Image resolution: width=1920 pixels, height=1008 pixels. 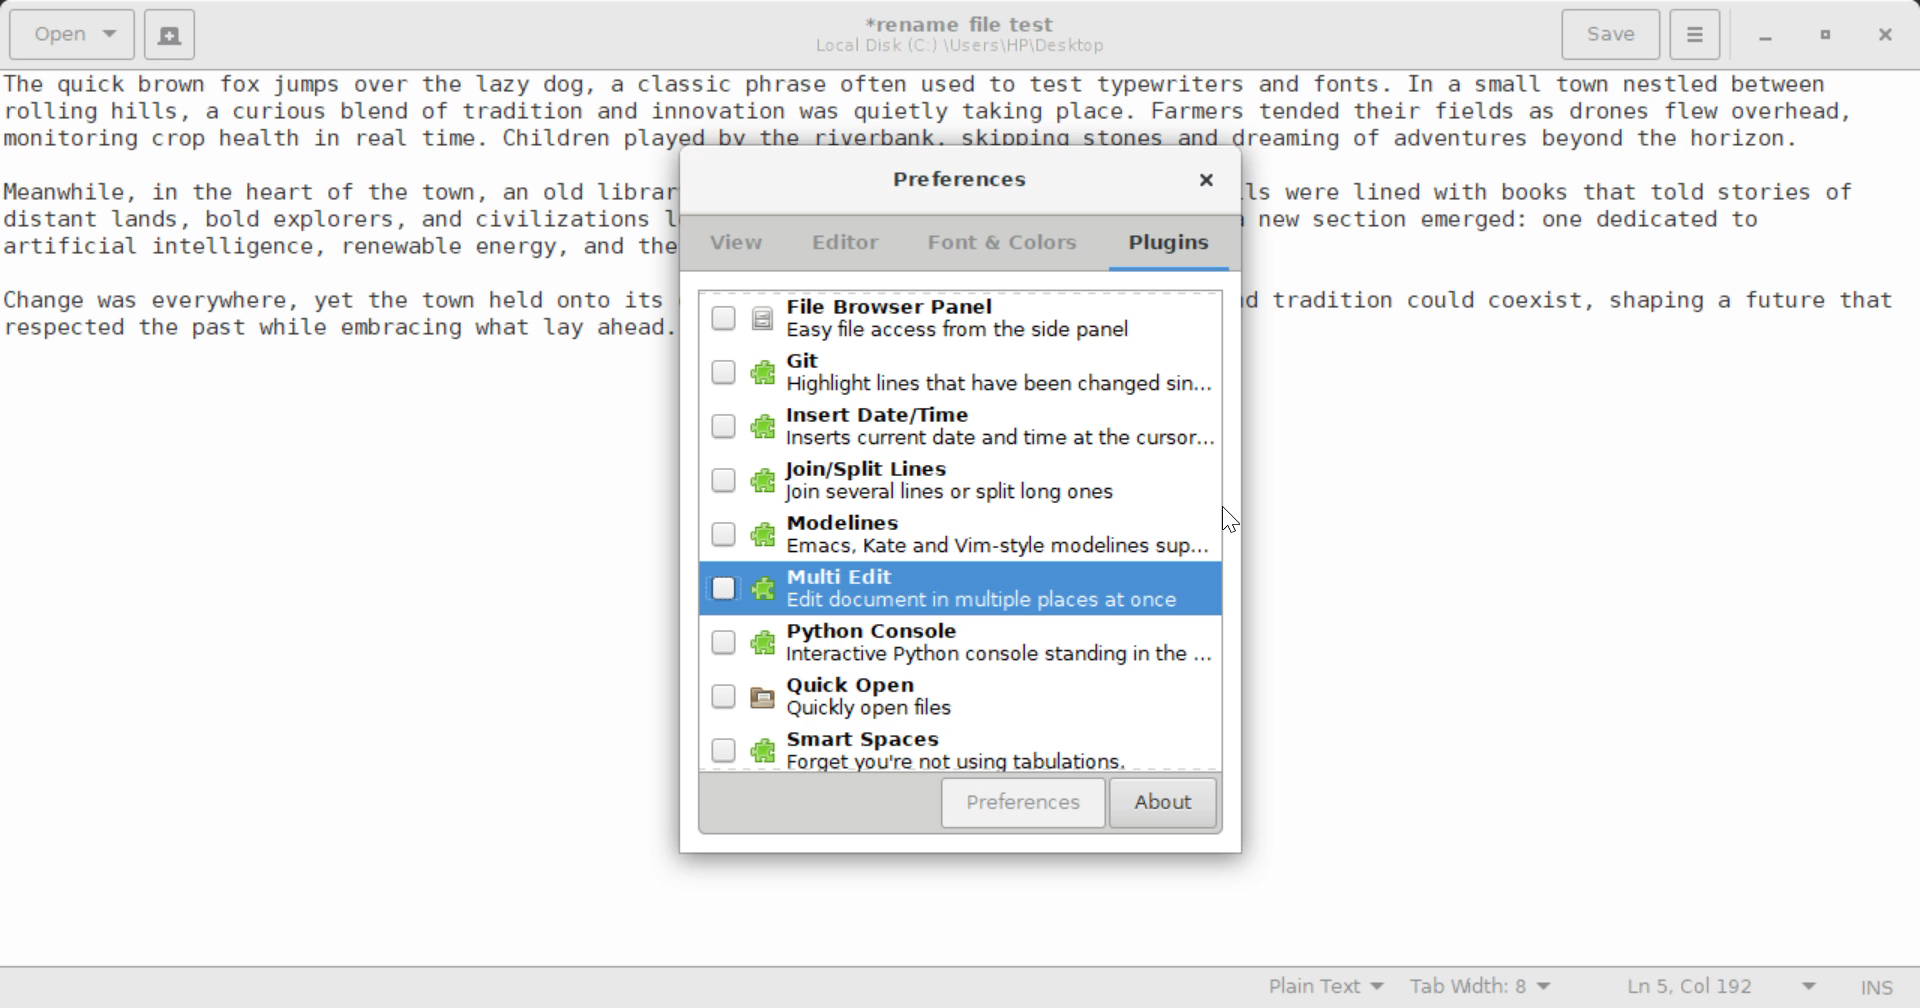 What do you see at coordinates (72, 32) in the screenshot?
I see `Open Document` at bounding box center [72, 32].